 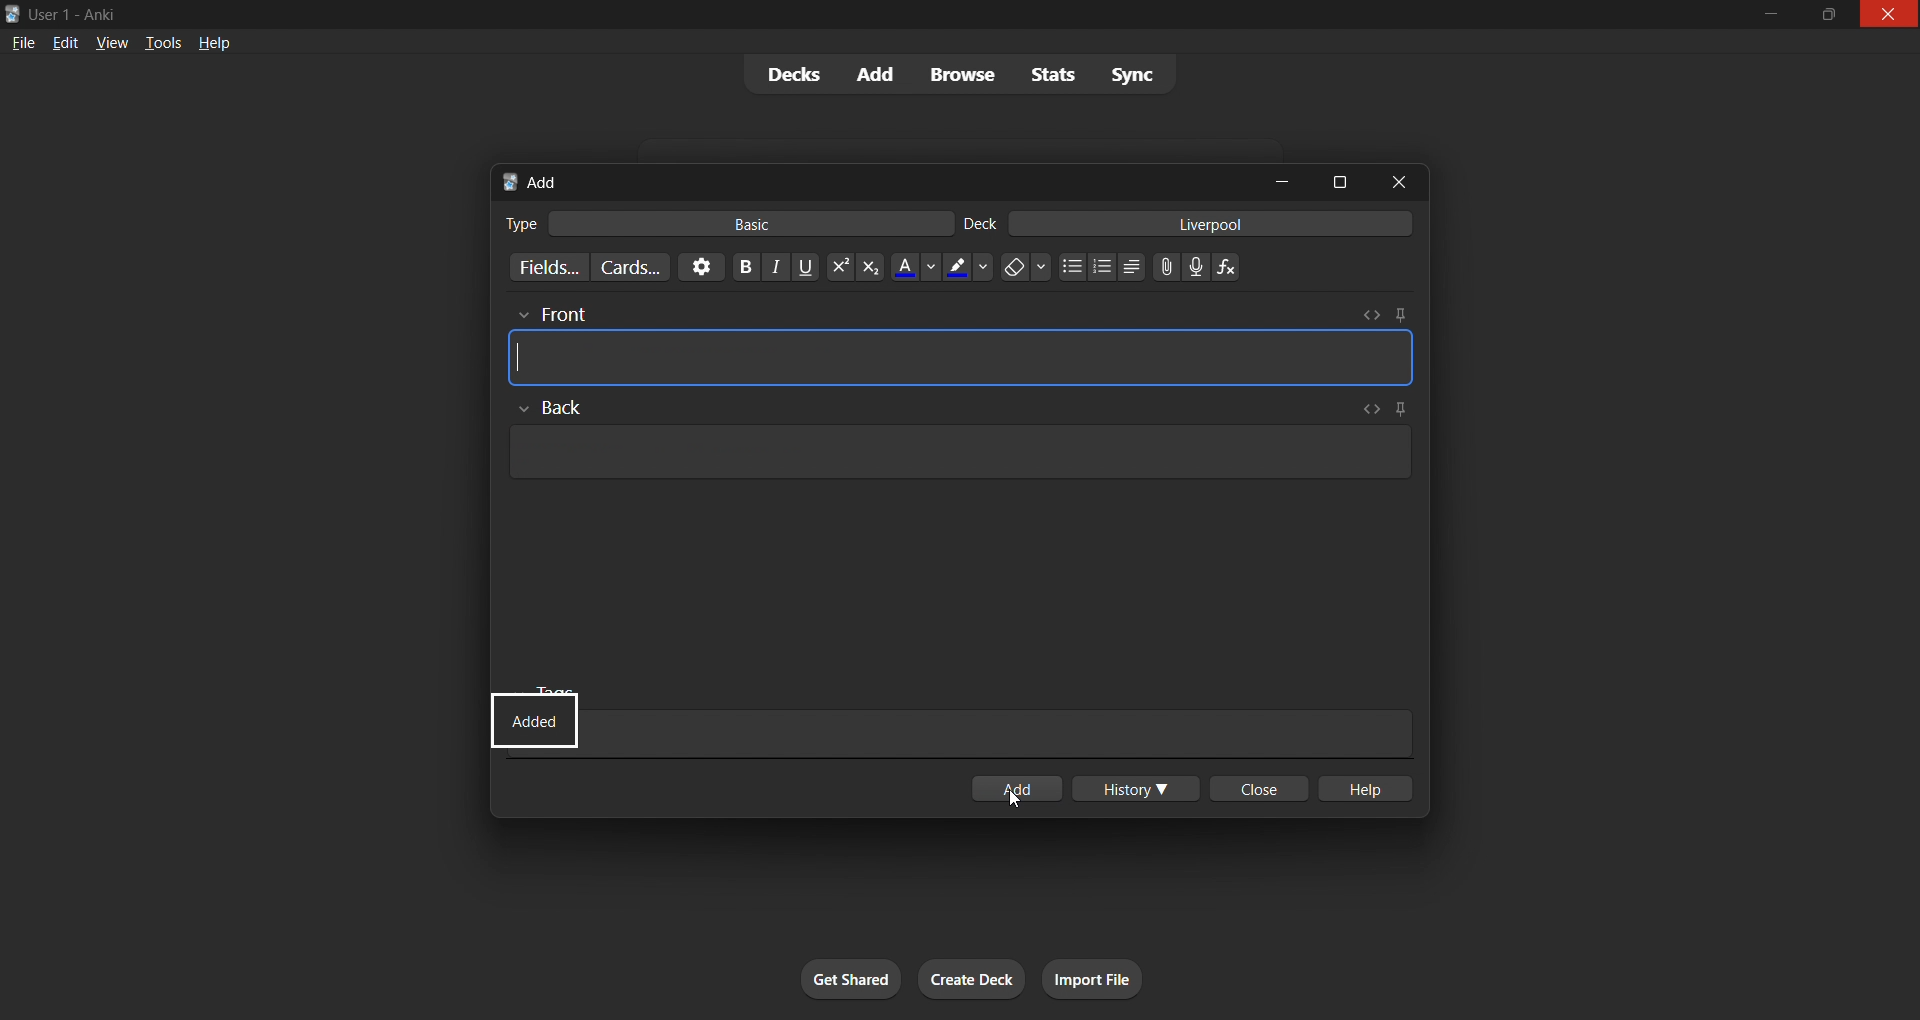 What do you see at coordinates (1230, 268) in the screenshot?
I see `equation` at bounding box center [1230, 268].